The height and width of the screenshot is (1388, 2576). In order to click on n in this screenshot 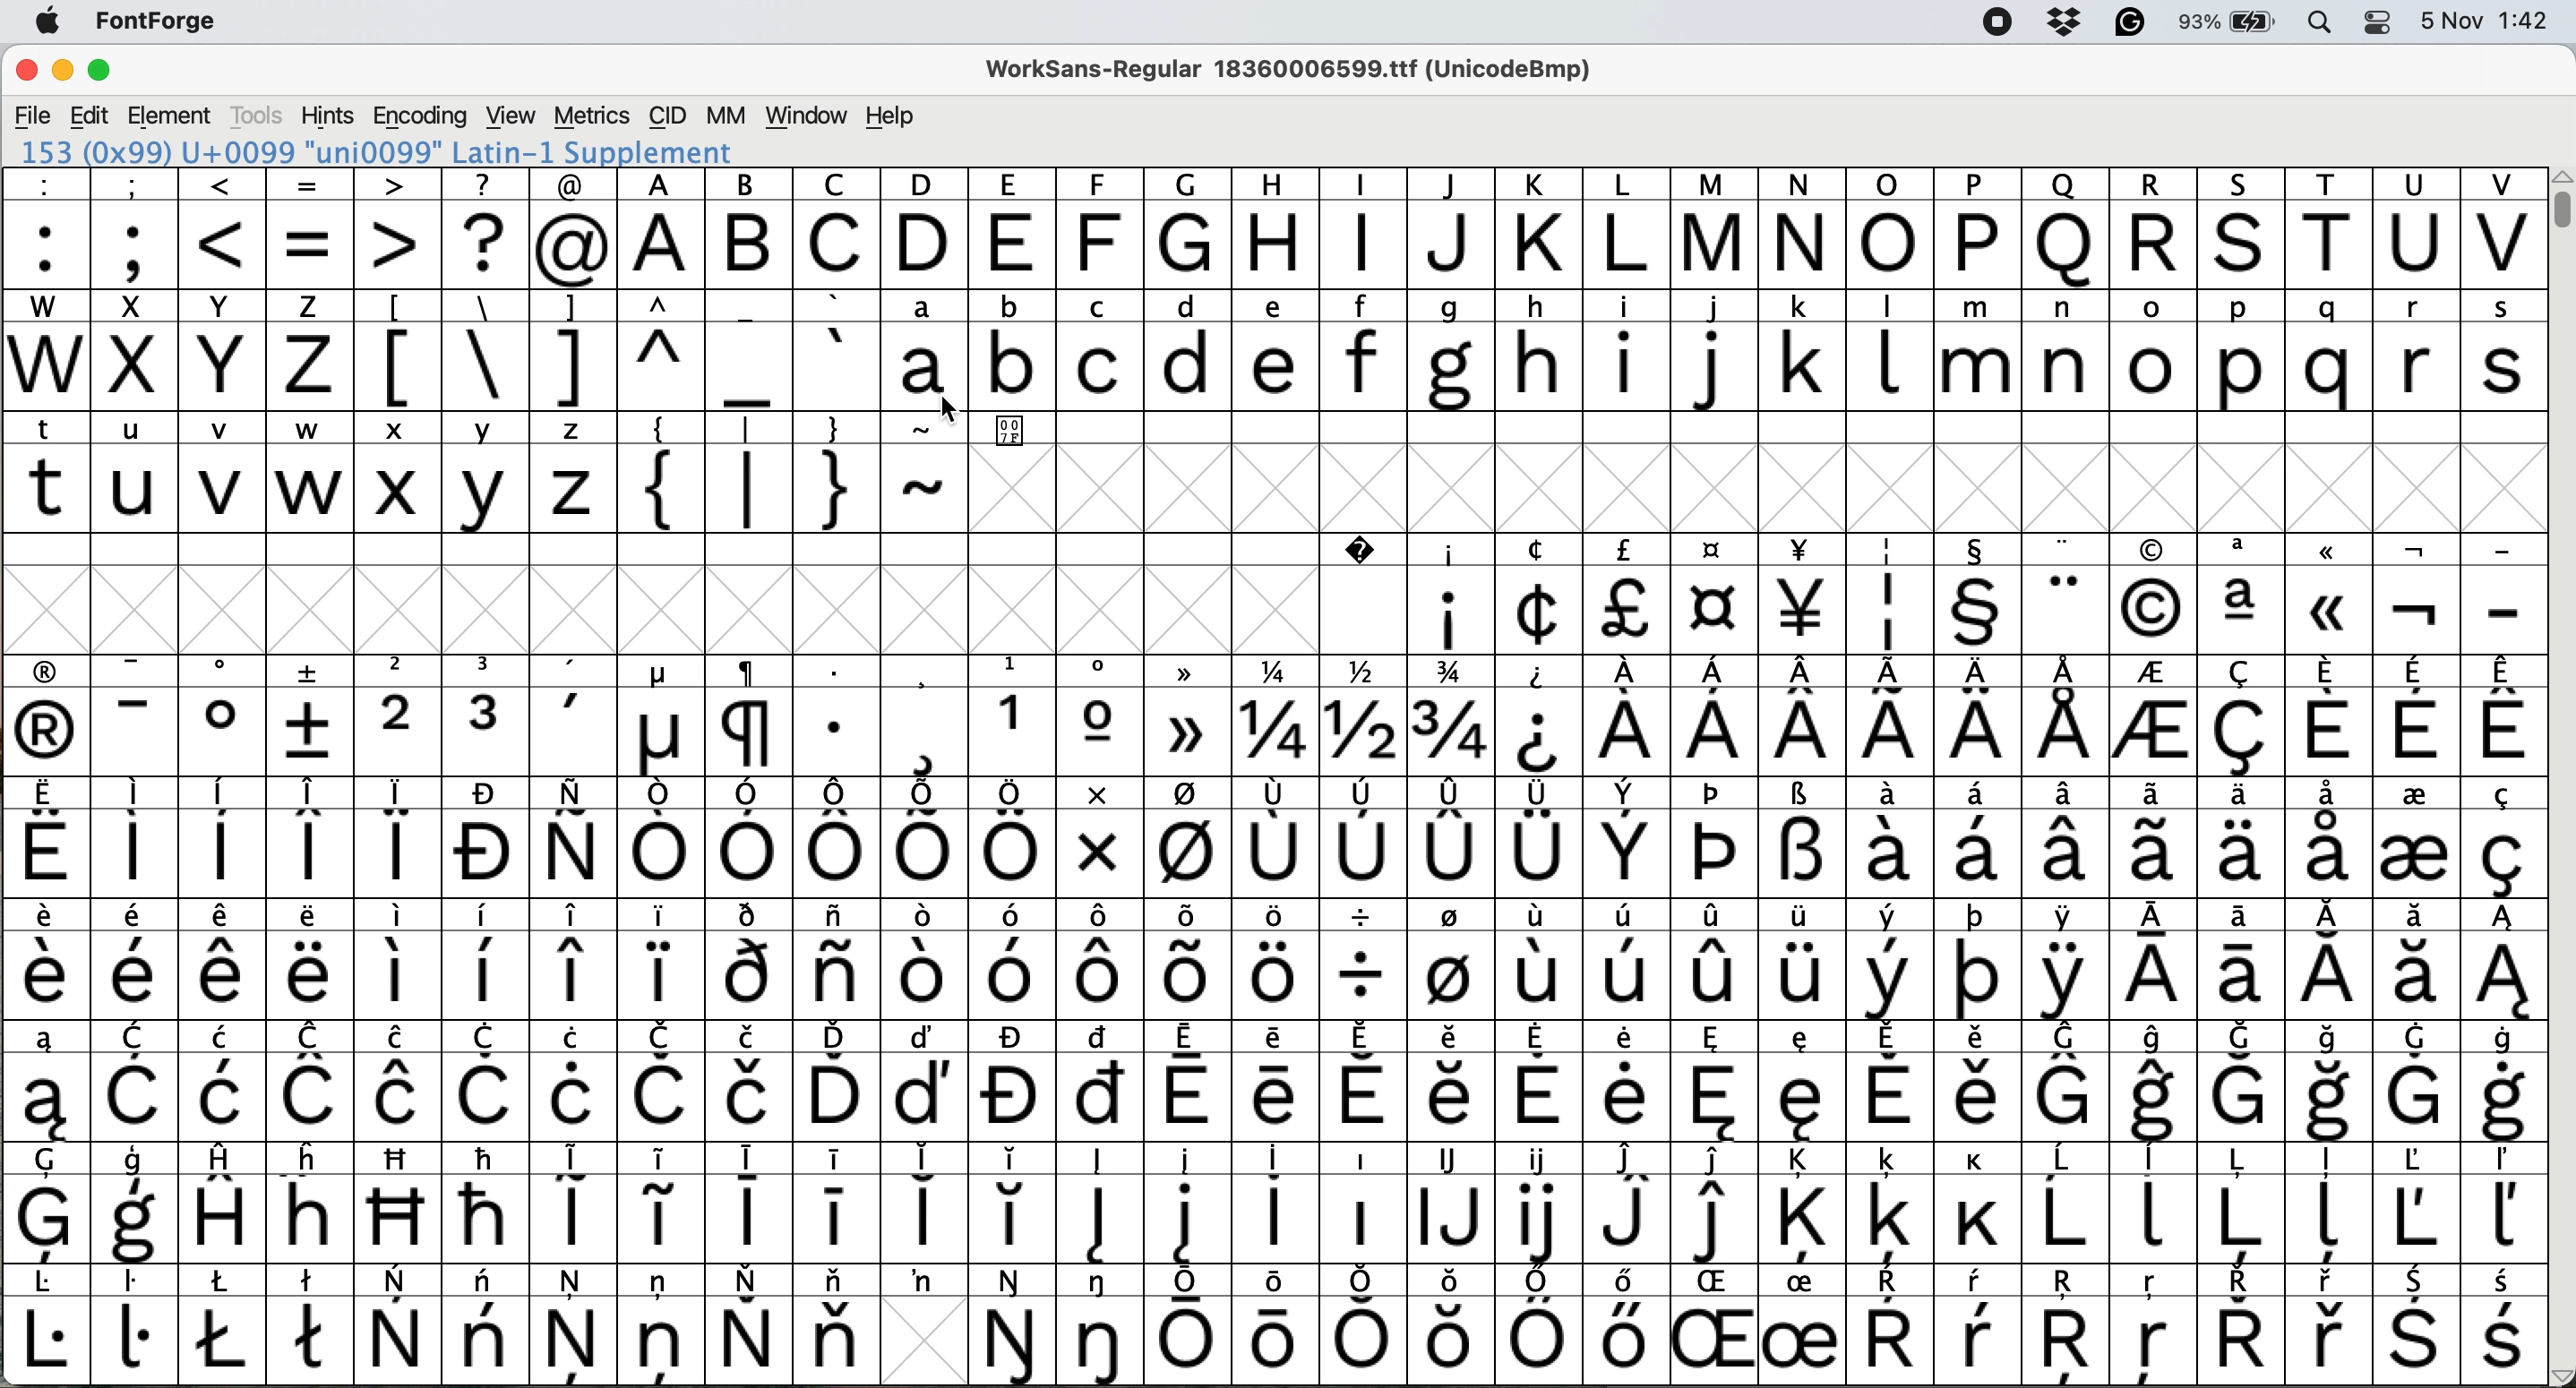, I will do `click(2065, 349)`.